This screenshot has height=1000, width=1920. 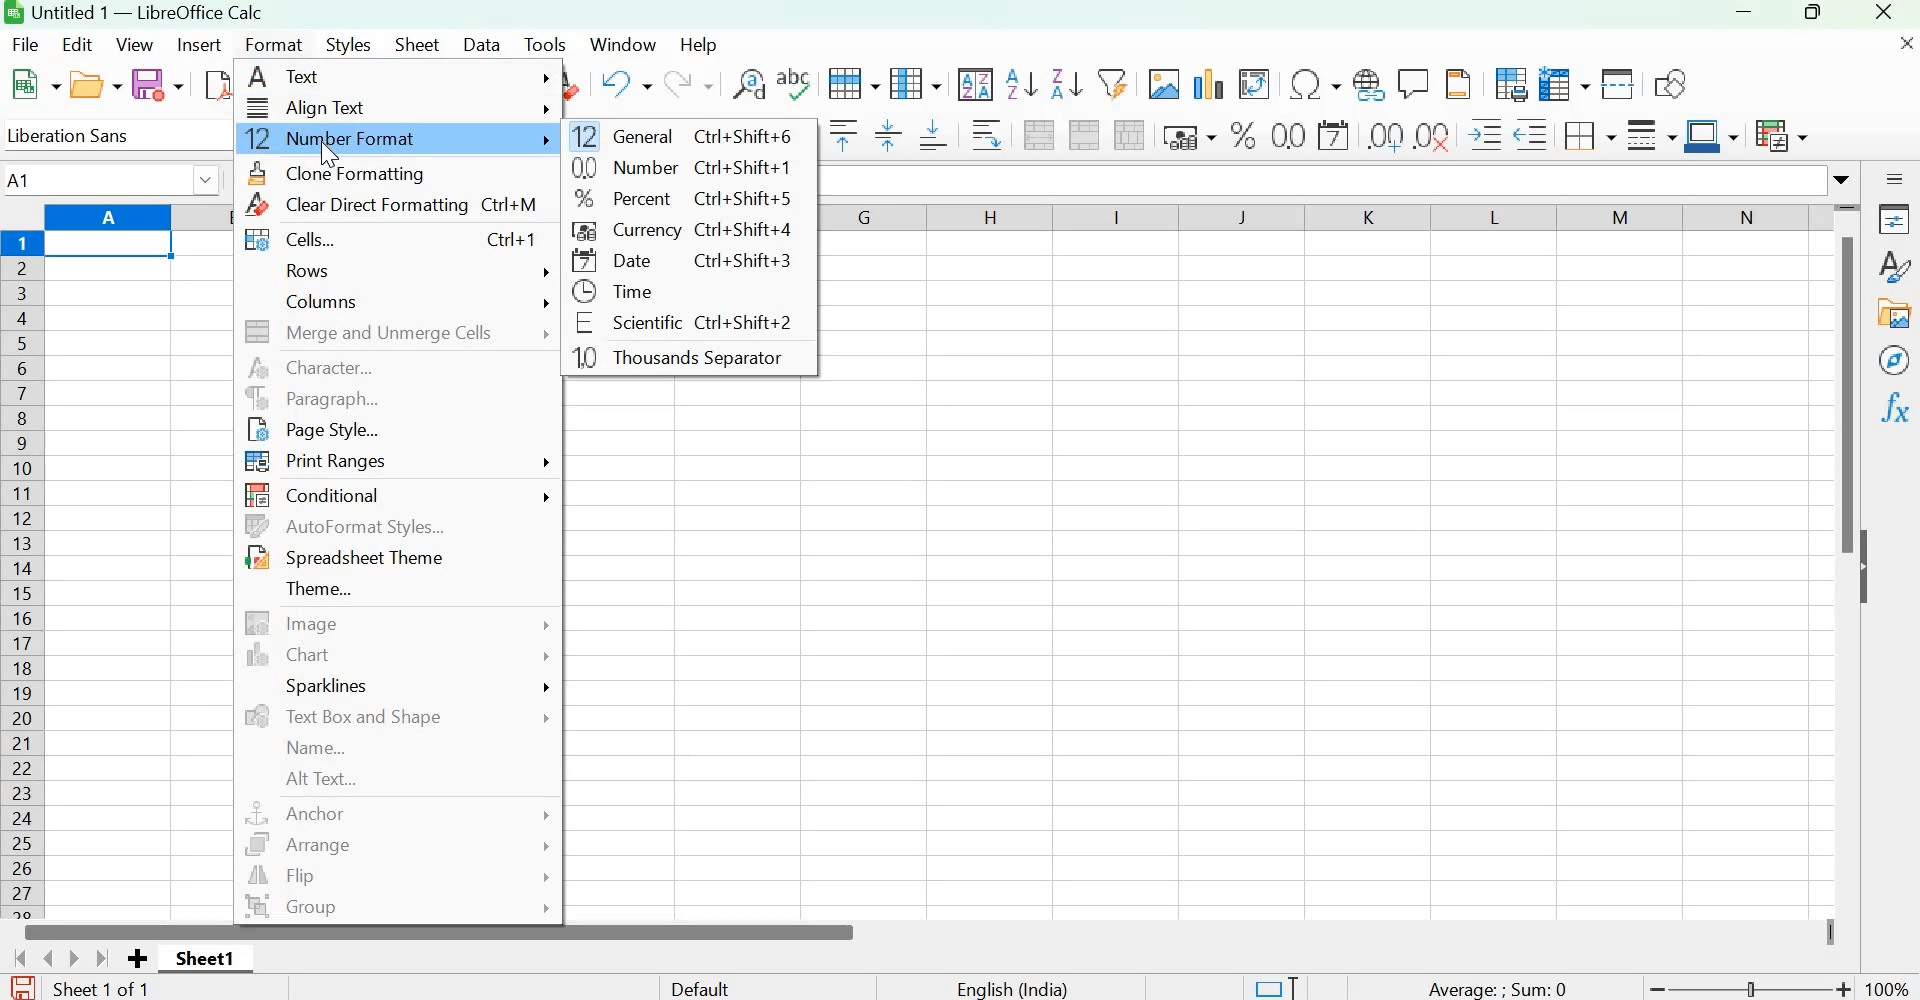 What do you see at coordinates (1012, 988) in the screenshot?
I see `English(India)` at bounding box center [1012, 988].